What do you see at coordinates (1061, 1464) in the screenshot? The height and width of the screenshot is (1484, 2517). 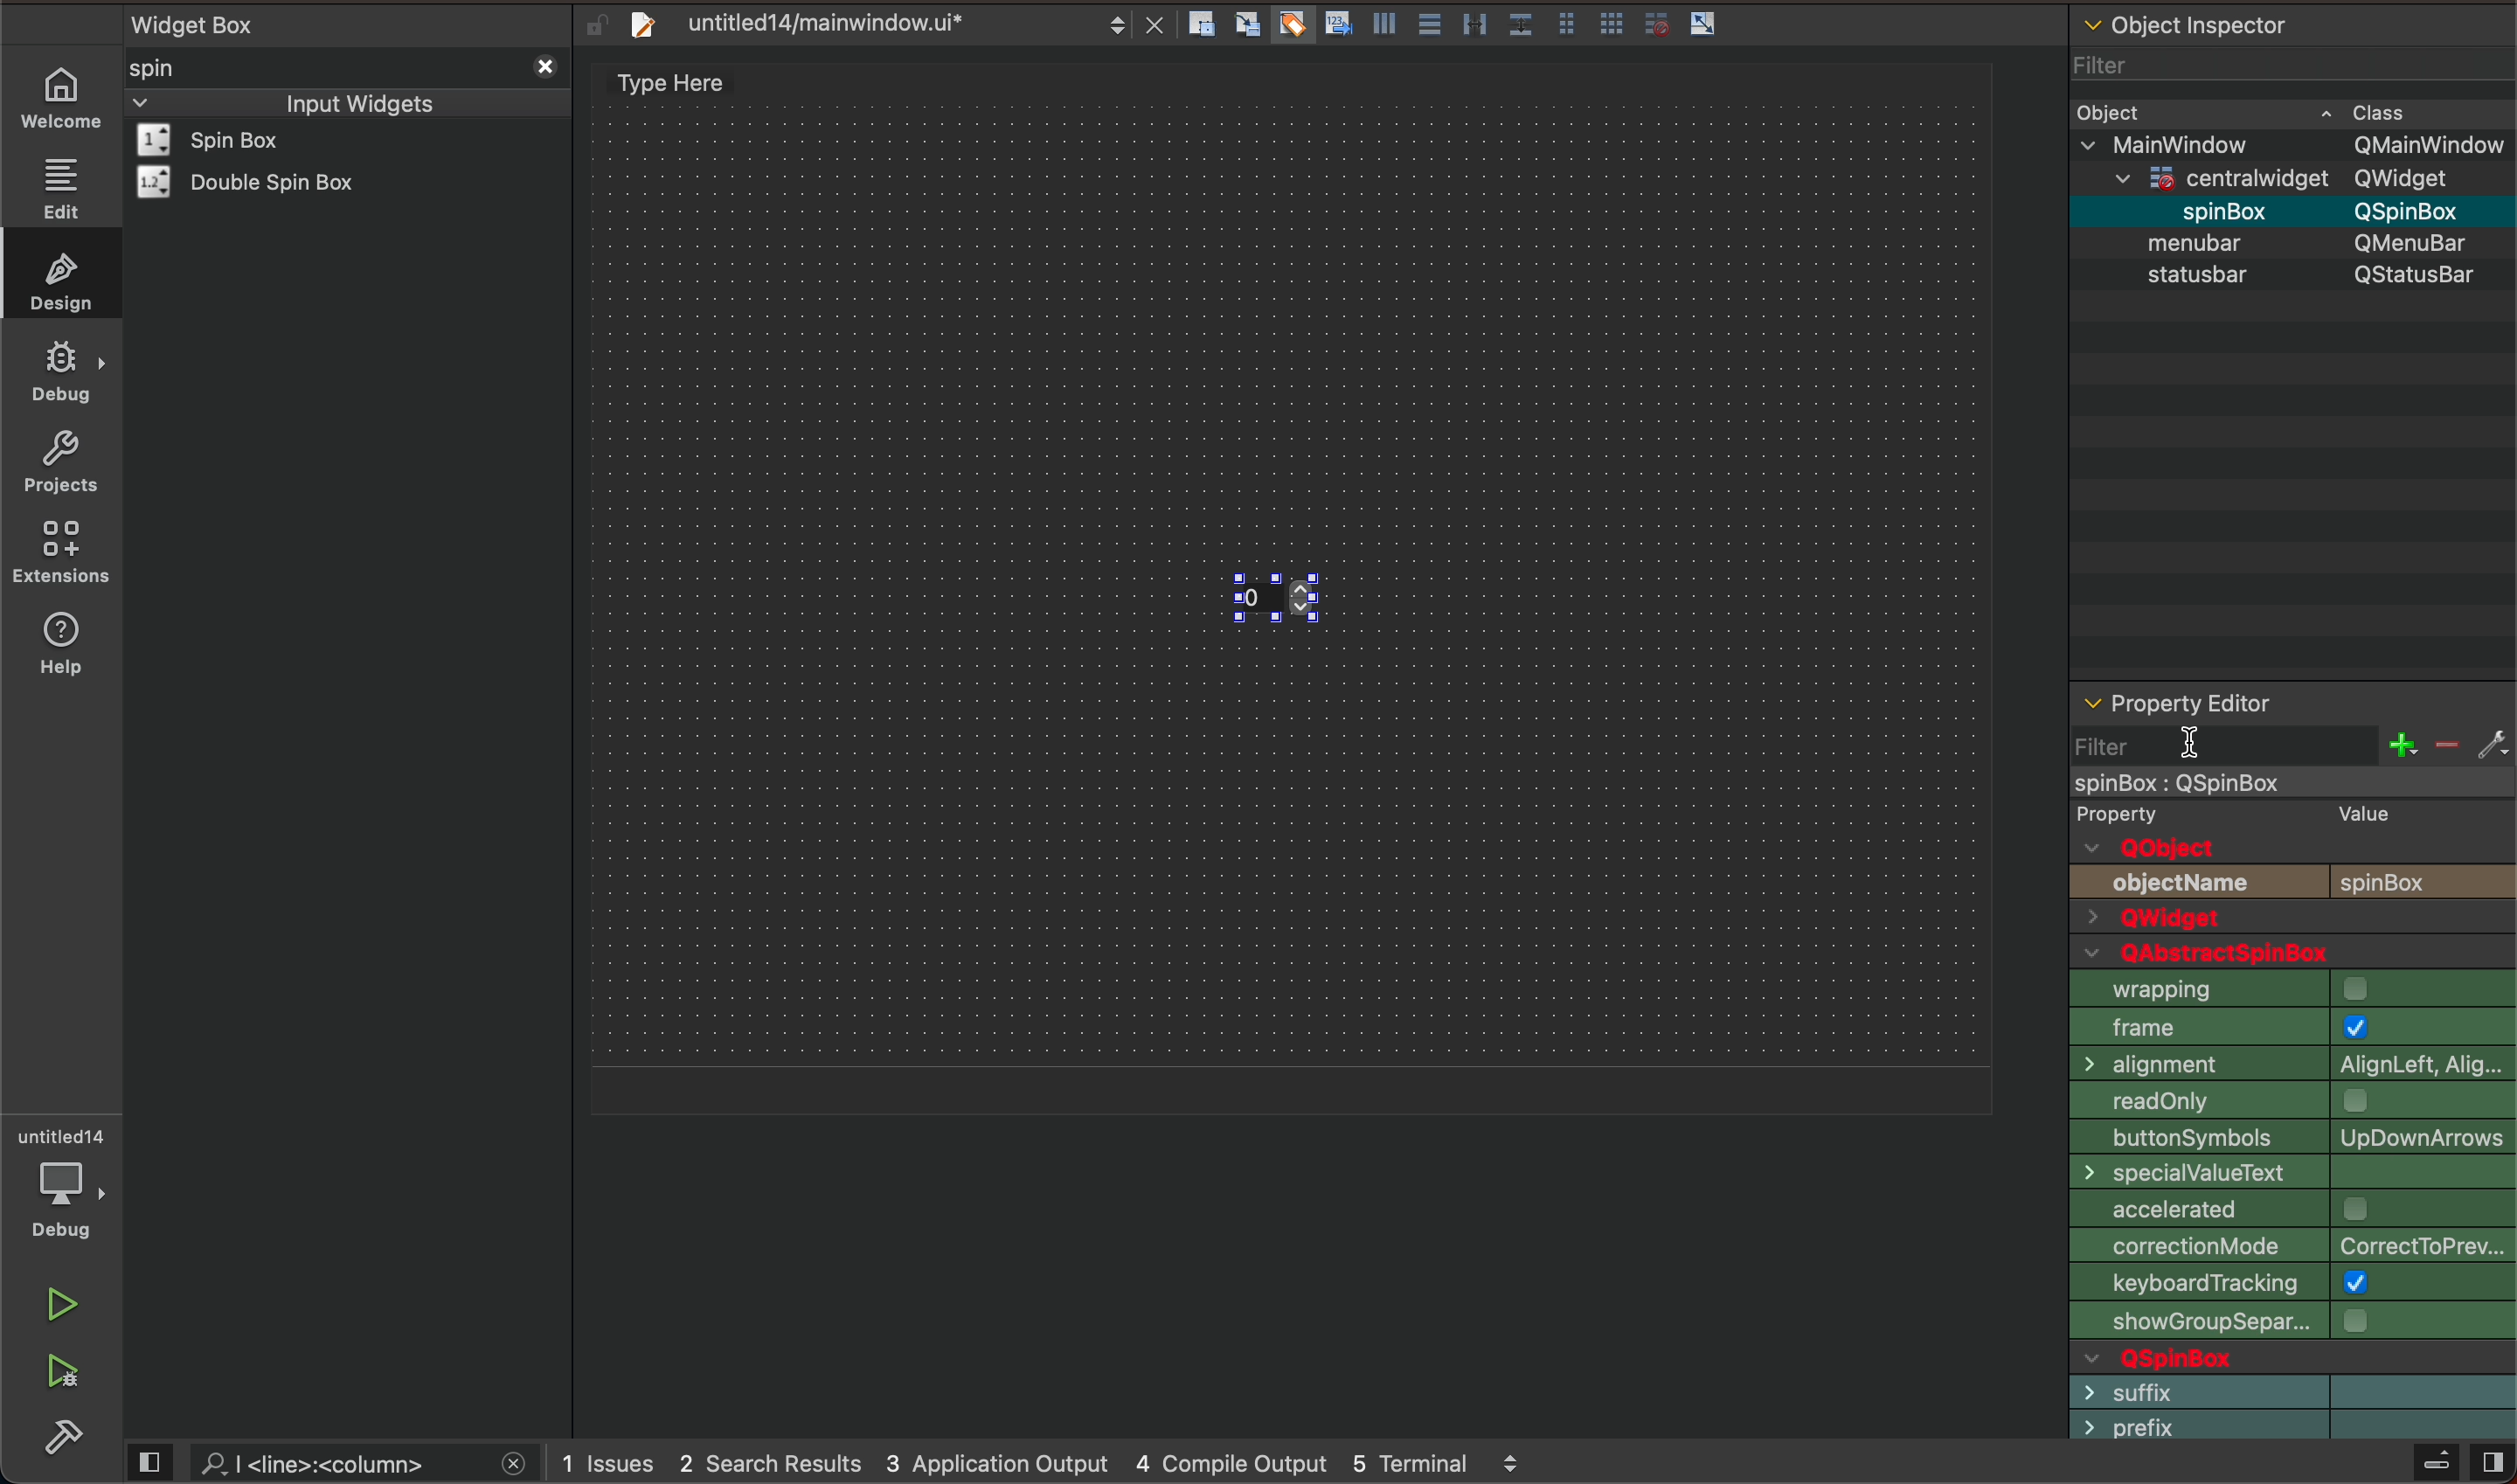 I see `logs` at bounding box center [1061, 1464].